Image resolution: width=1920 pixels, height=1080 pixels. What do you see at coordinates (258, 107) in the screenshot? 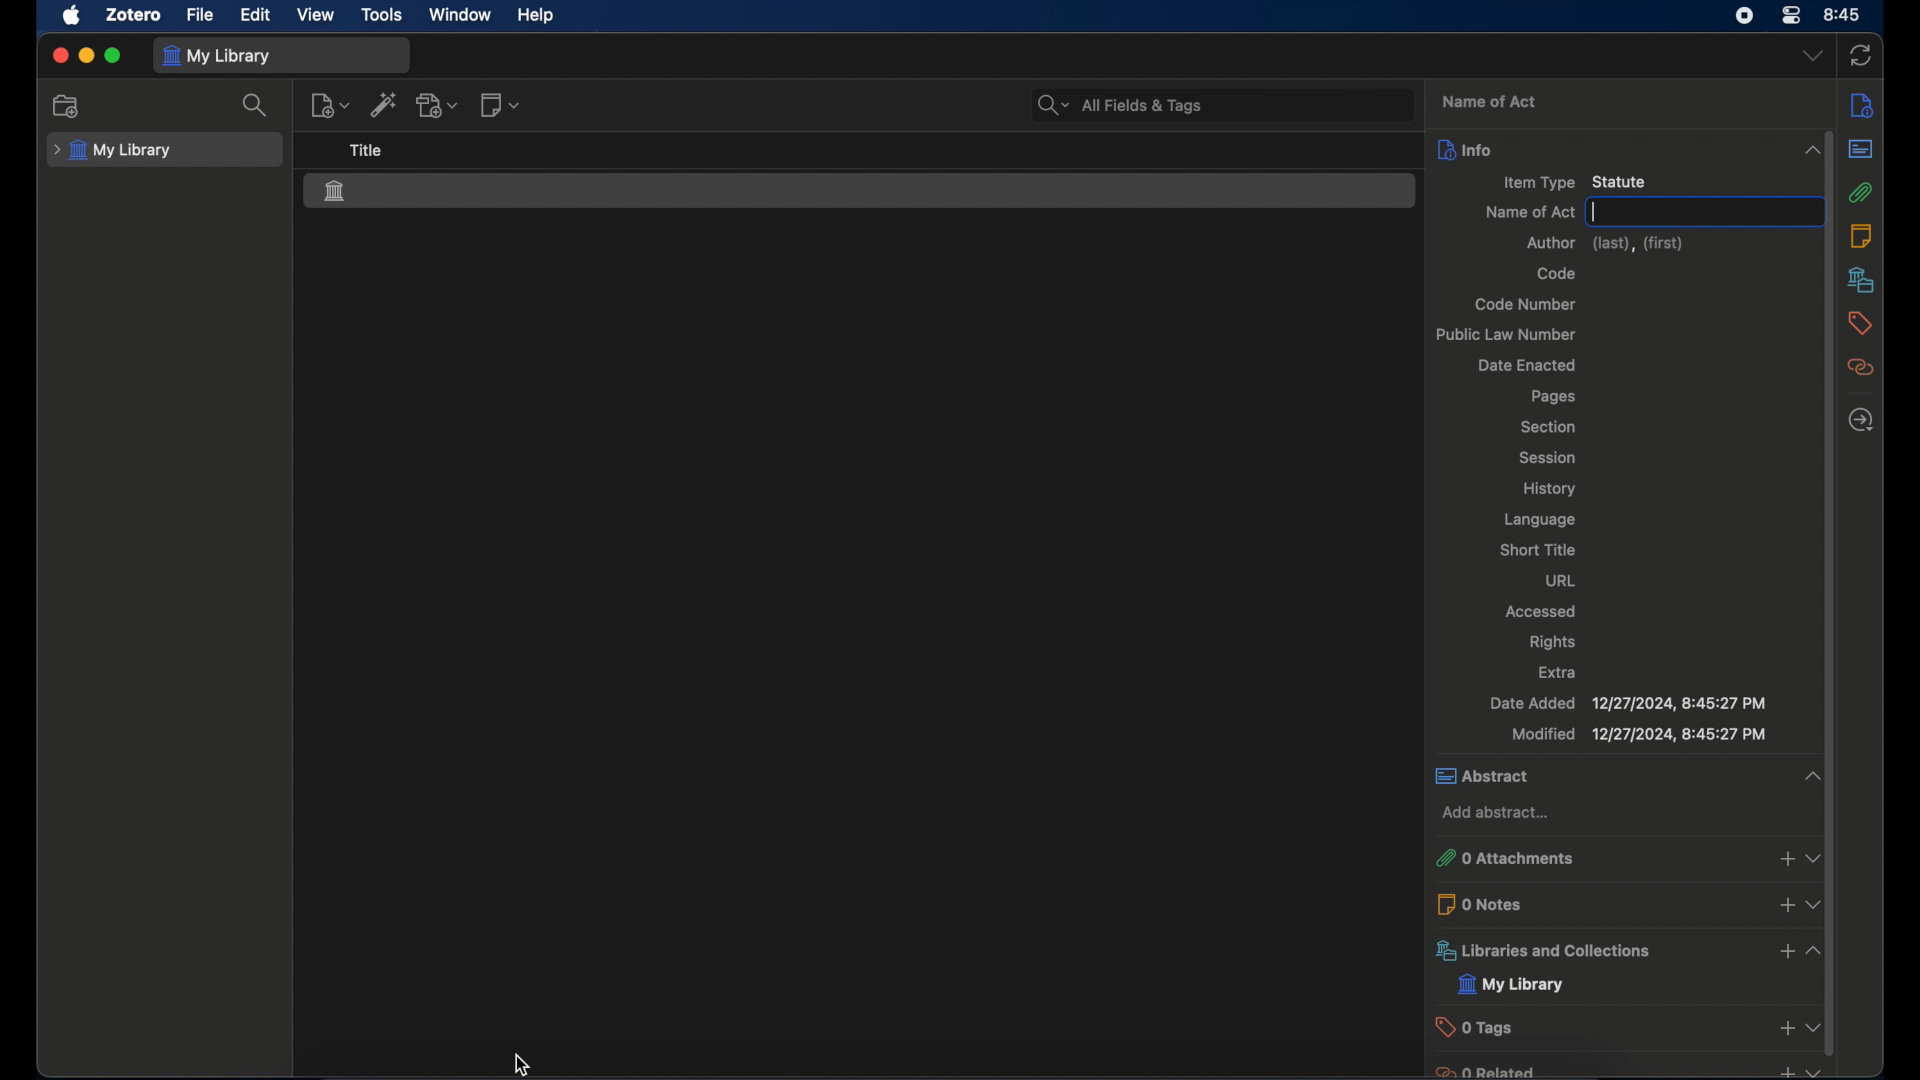
I see `search` at bounding box center [258, 107].